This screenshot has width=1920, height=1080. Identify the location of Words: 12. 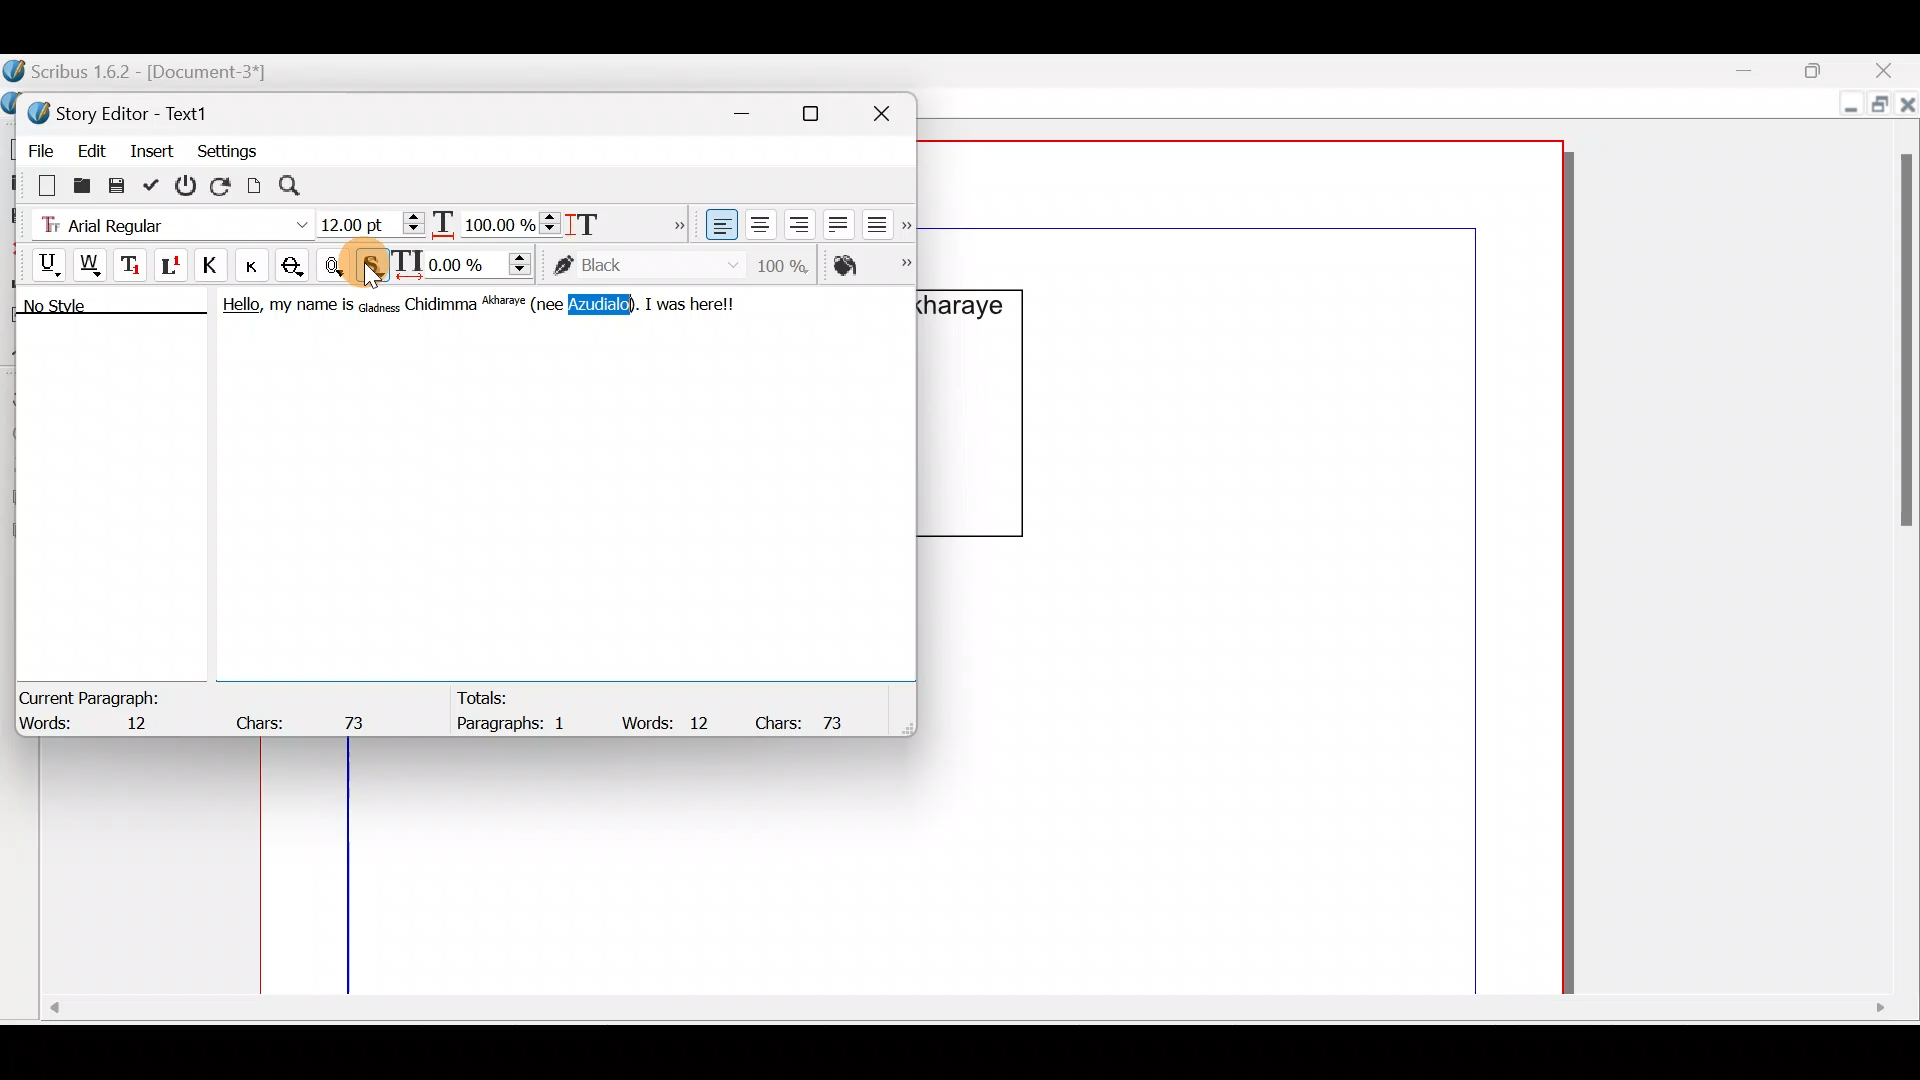
(670, 722).